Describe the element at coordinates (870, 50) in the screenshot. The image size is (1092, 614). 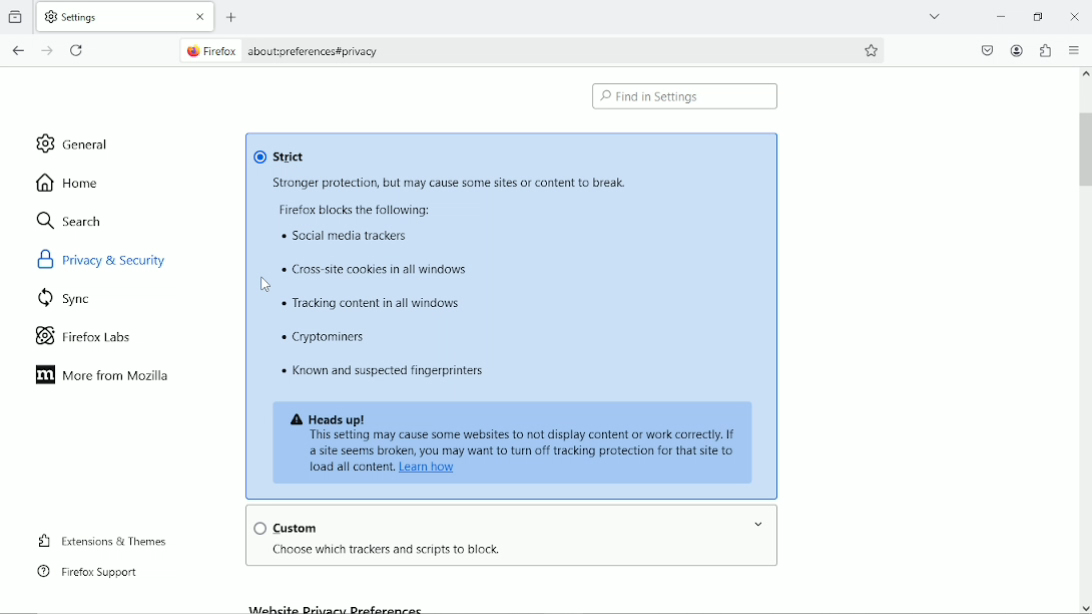
I see `bookmark this page` at that location.